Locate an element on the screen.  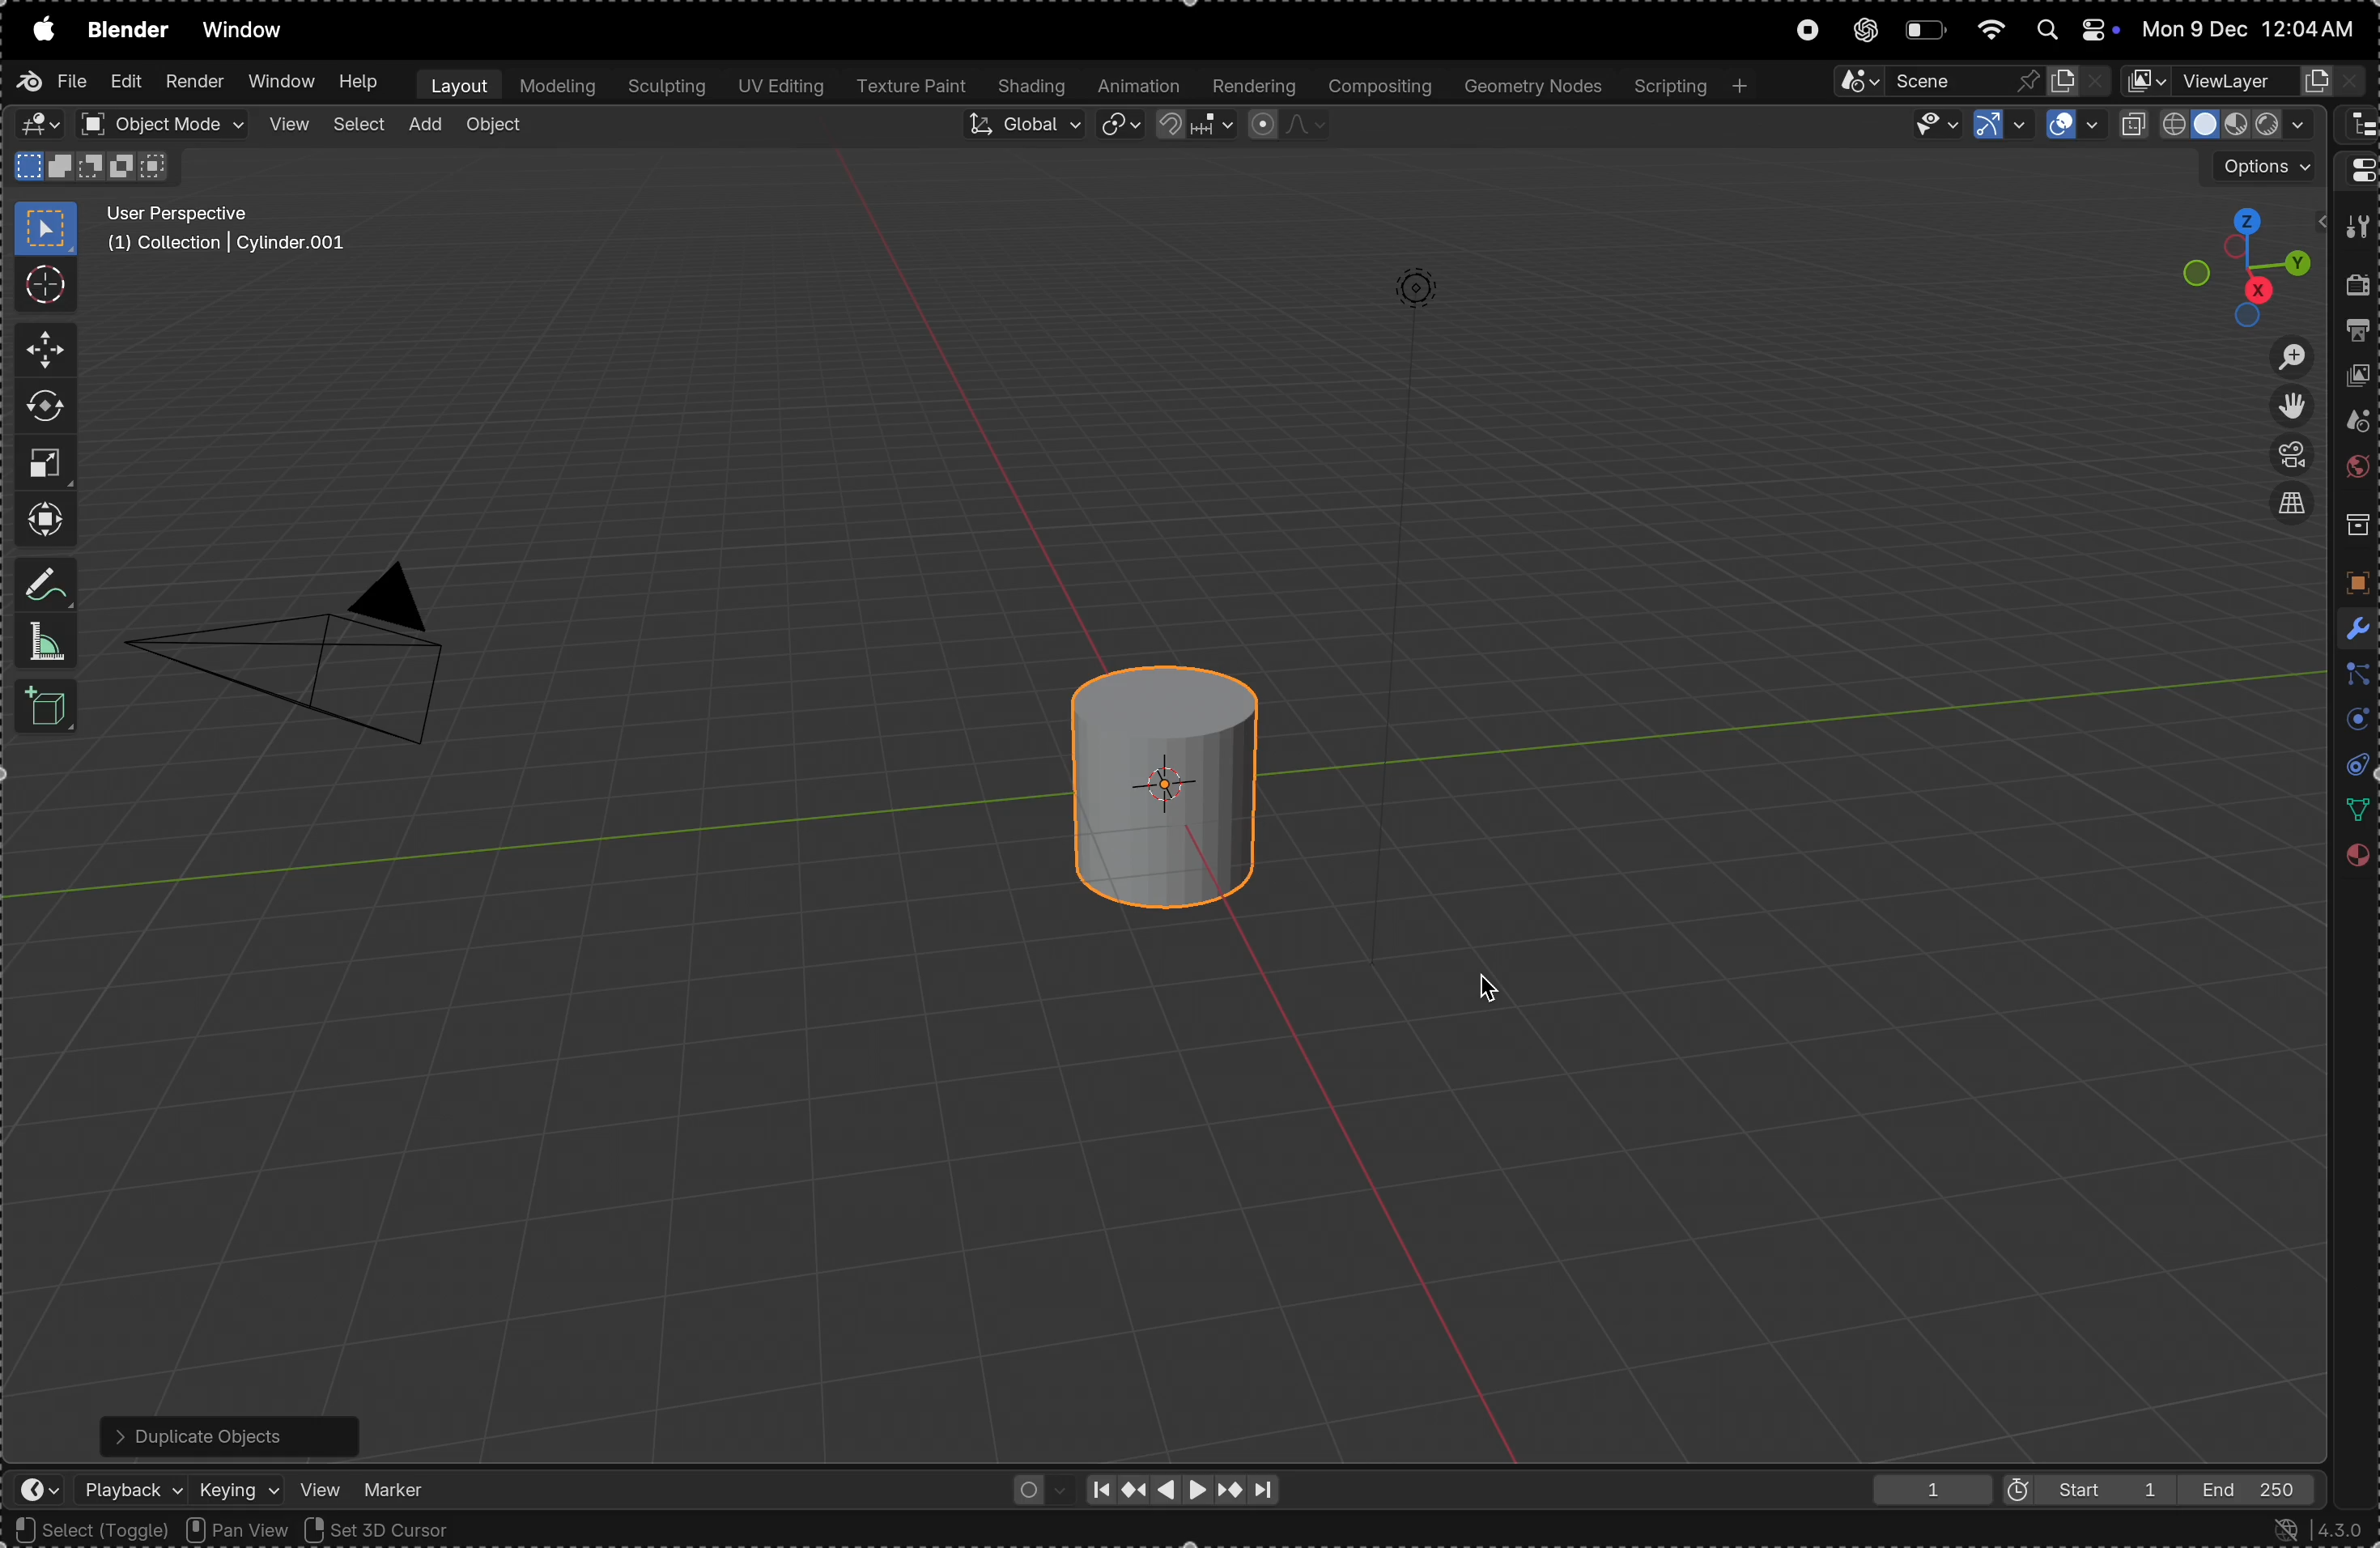
record is located at coordinates (1805, 32).